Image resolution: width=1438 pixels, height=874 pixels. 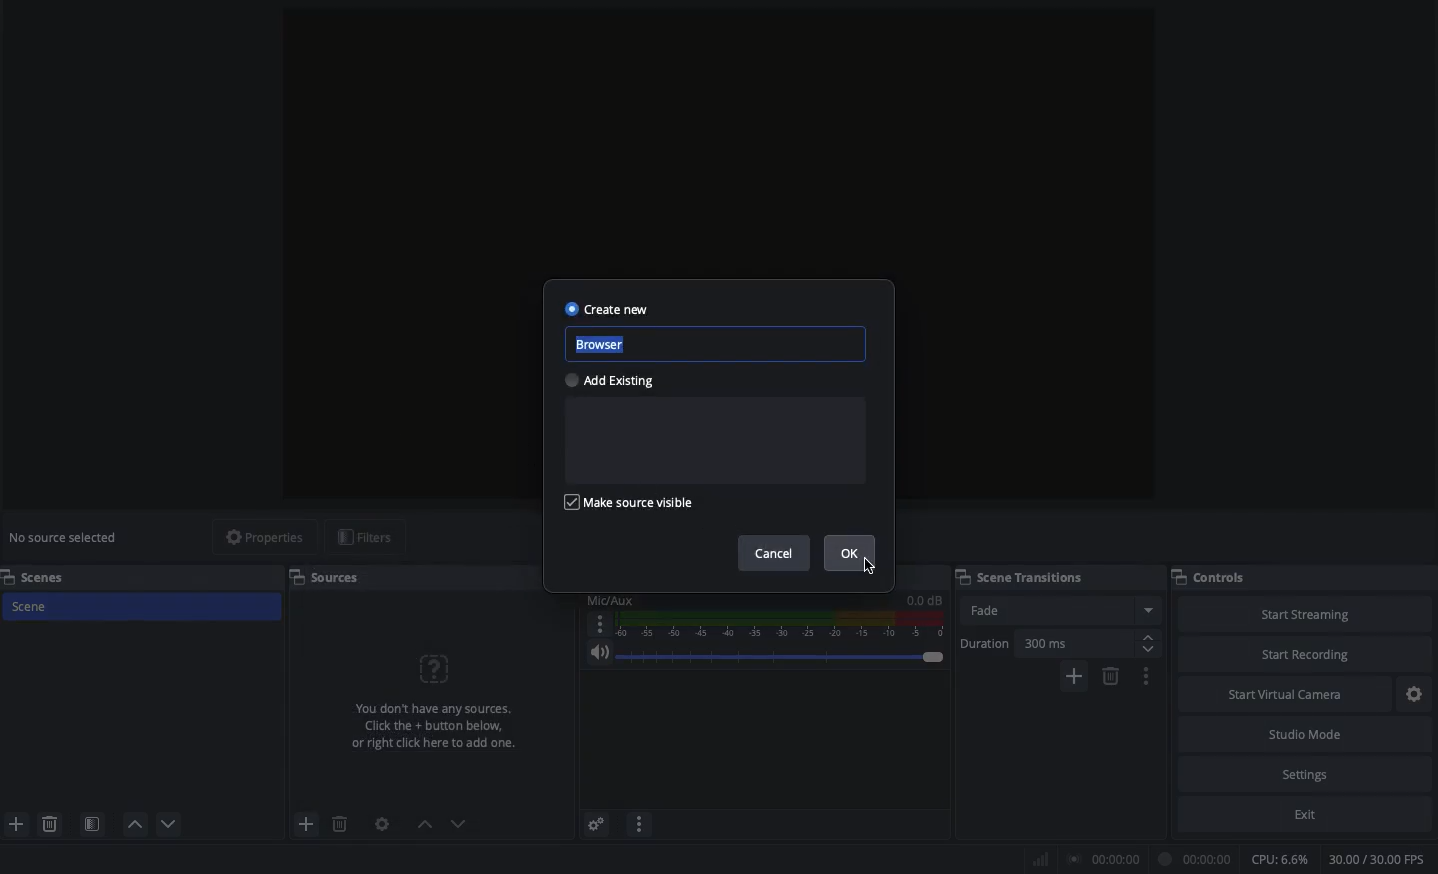 What do you see at coordinates (1037, 860) in the screenshot?
I see `Bars` at bounding box center [1037, 860].